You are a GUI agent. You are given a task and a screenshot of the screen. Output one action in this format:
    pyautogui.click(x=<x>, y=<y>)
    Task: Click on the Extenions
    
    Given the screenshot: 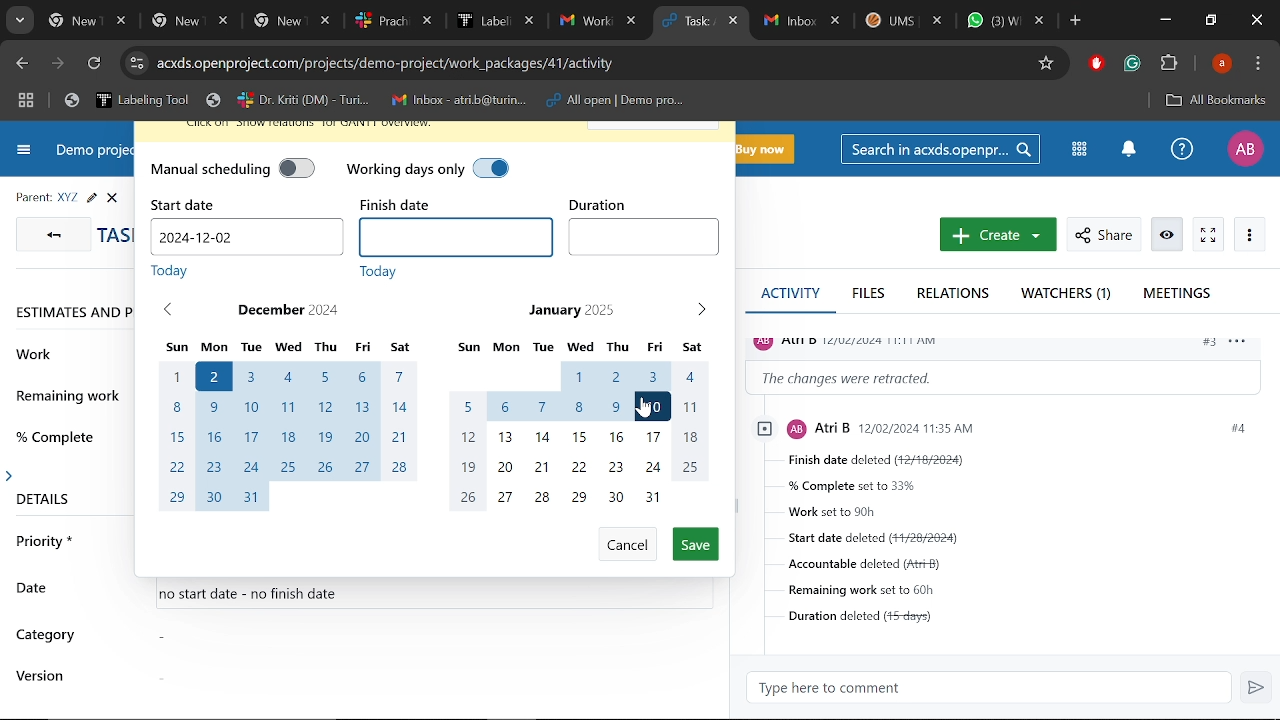 What is the action you would take?
    pyautogui.click(x=1169, y=65)
    